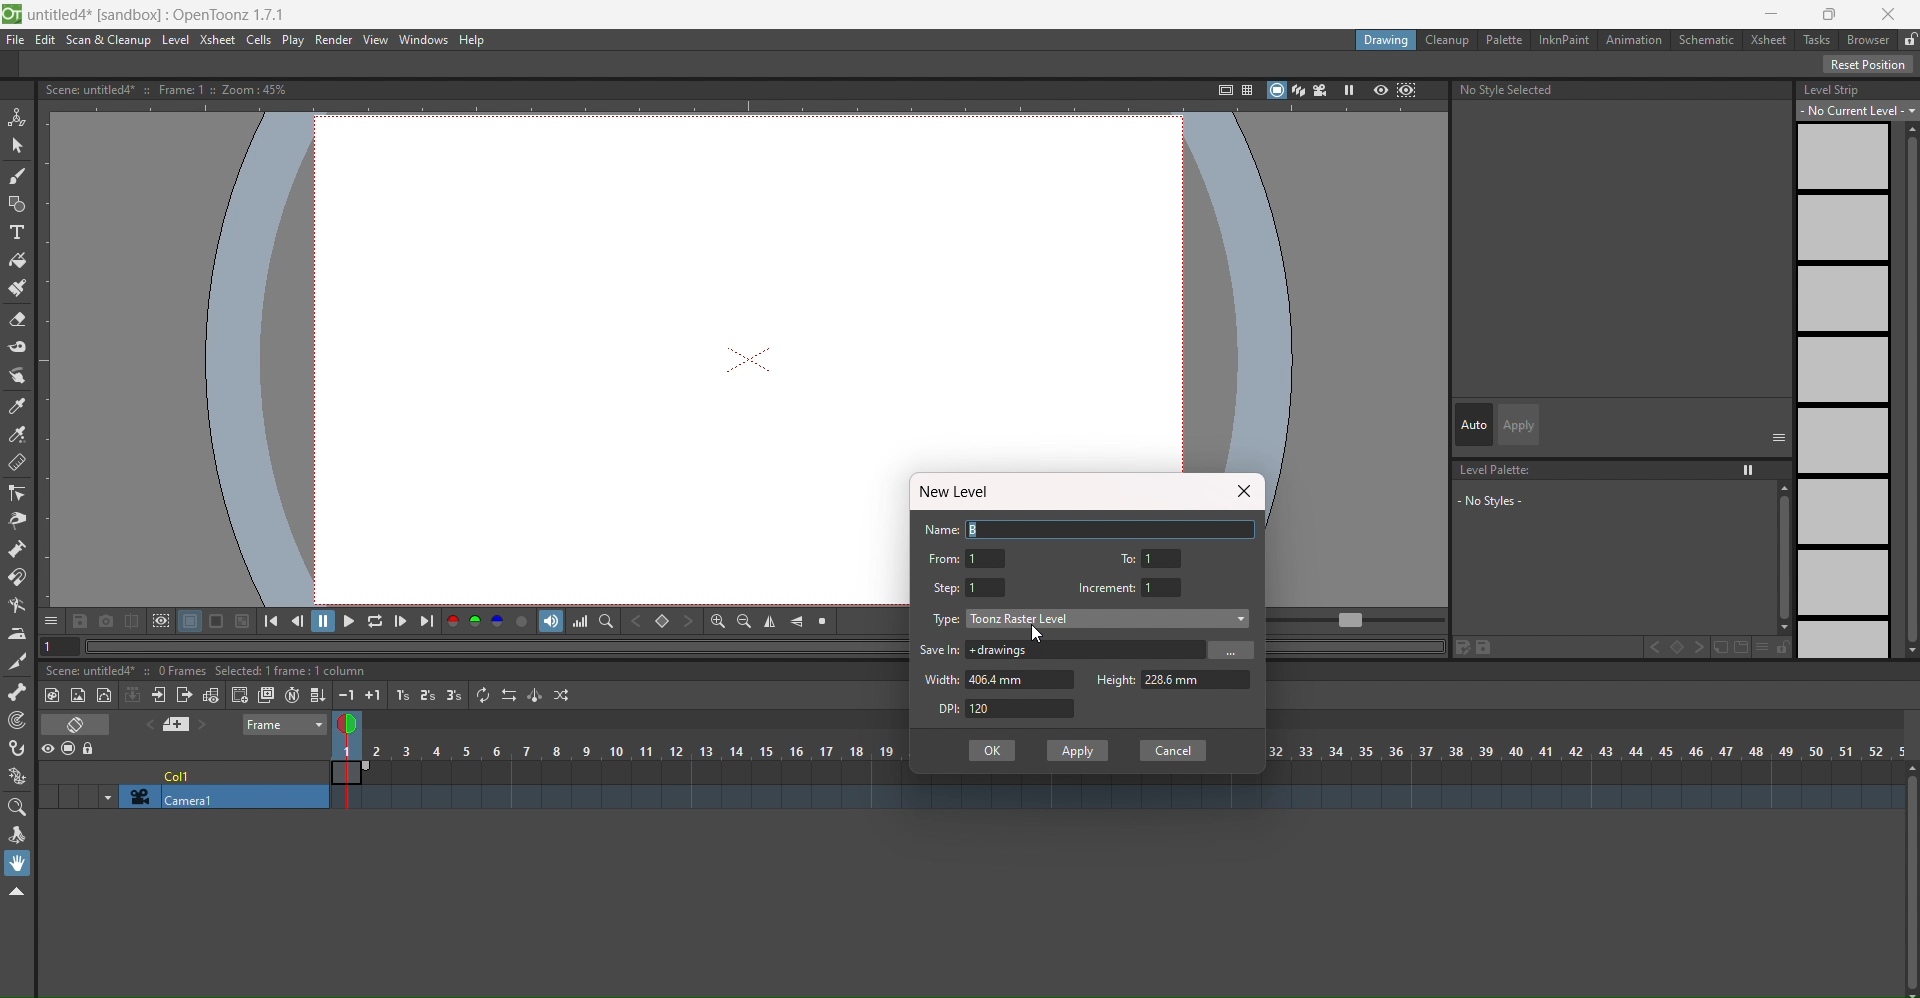 The height and width of the screenshot is (998, 1920). What do you see at coordinates (1408, 92) in the screenshot?
I see `sub camera preview` at bounding box center [1408, 92].